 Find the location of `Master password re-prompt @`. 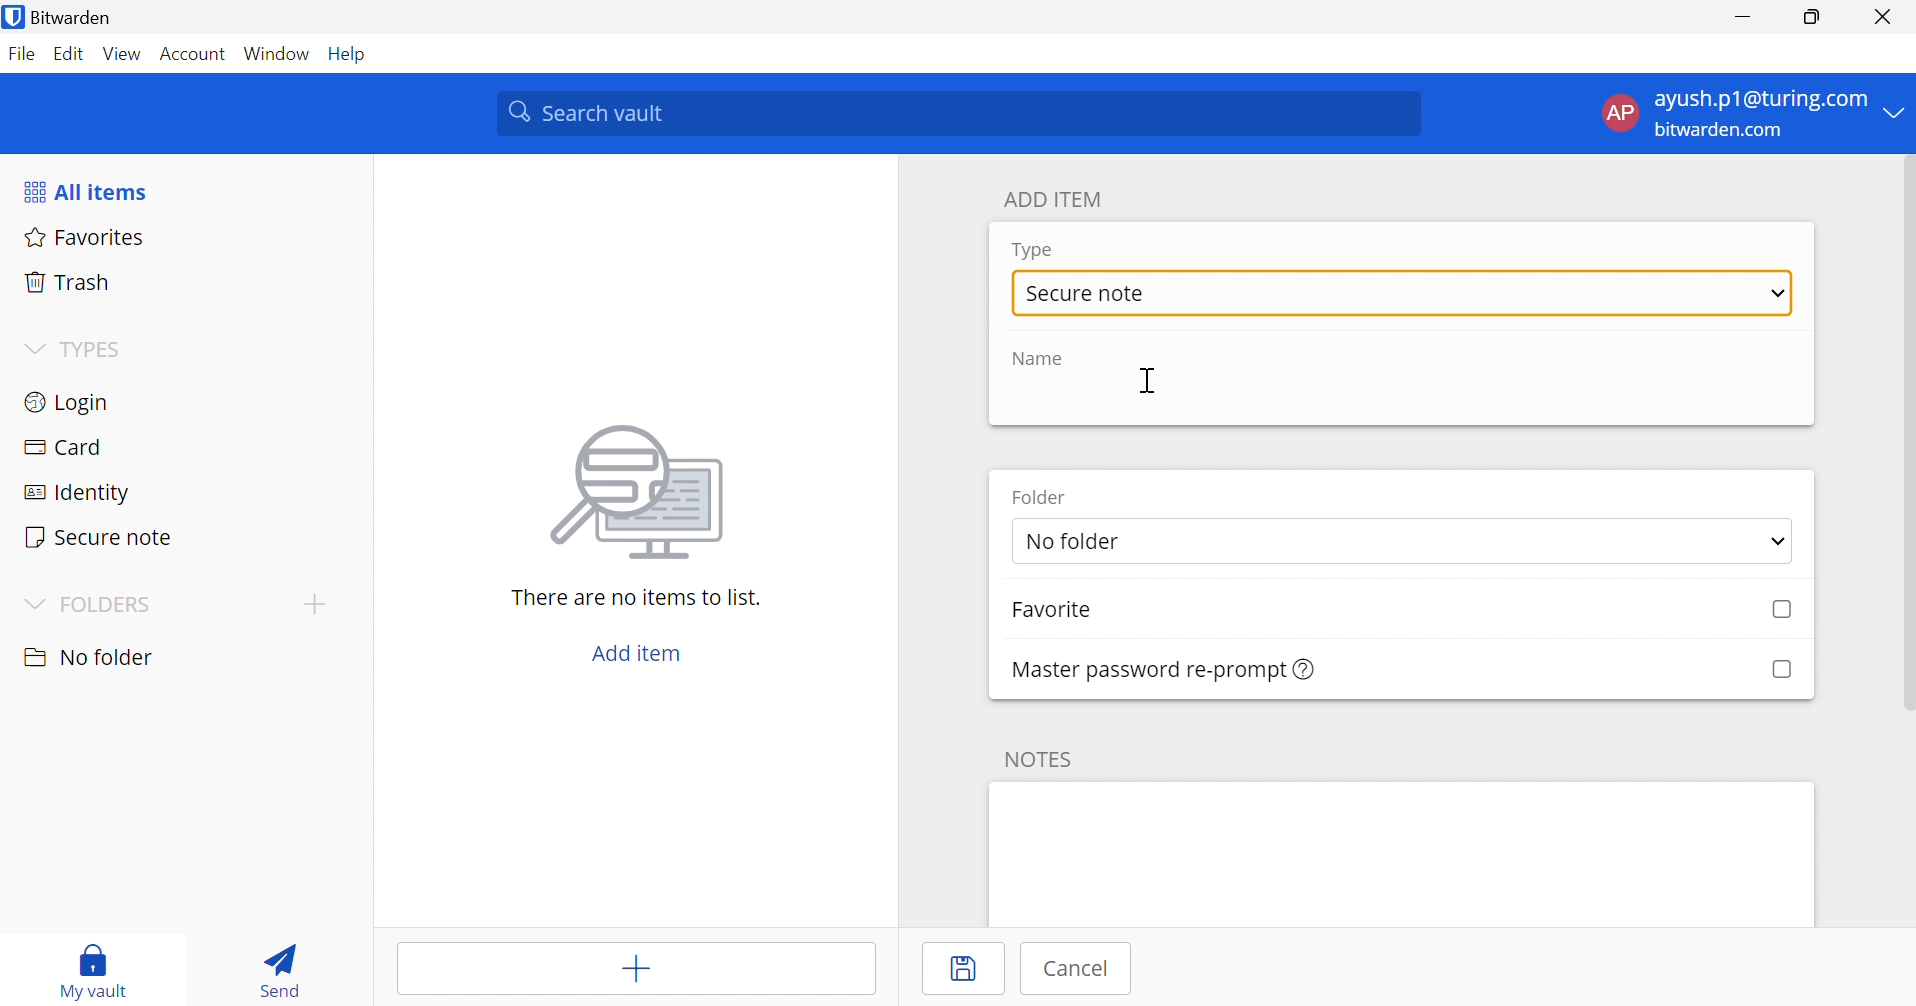

Master password re-prompt @ is located at coordinates (1138, 668).